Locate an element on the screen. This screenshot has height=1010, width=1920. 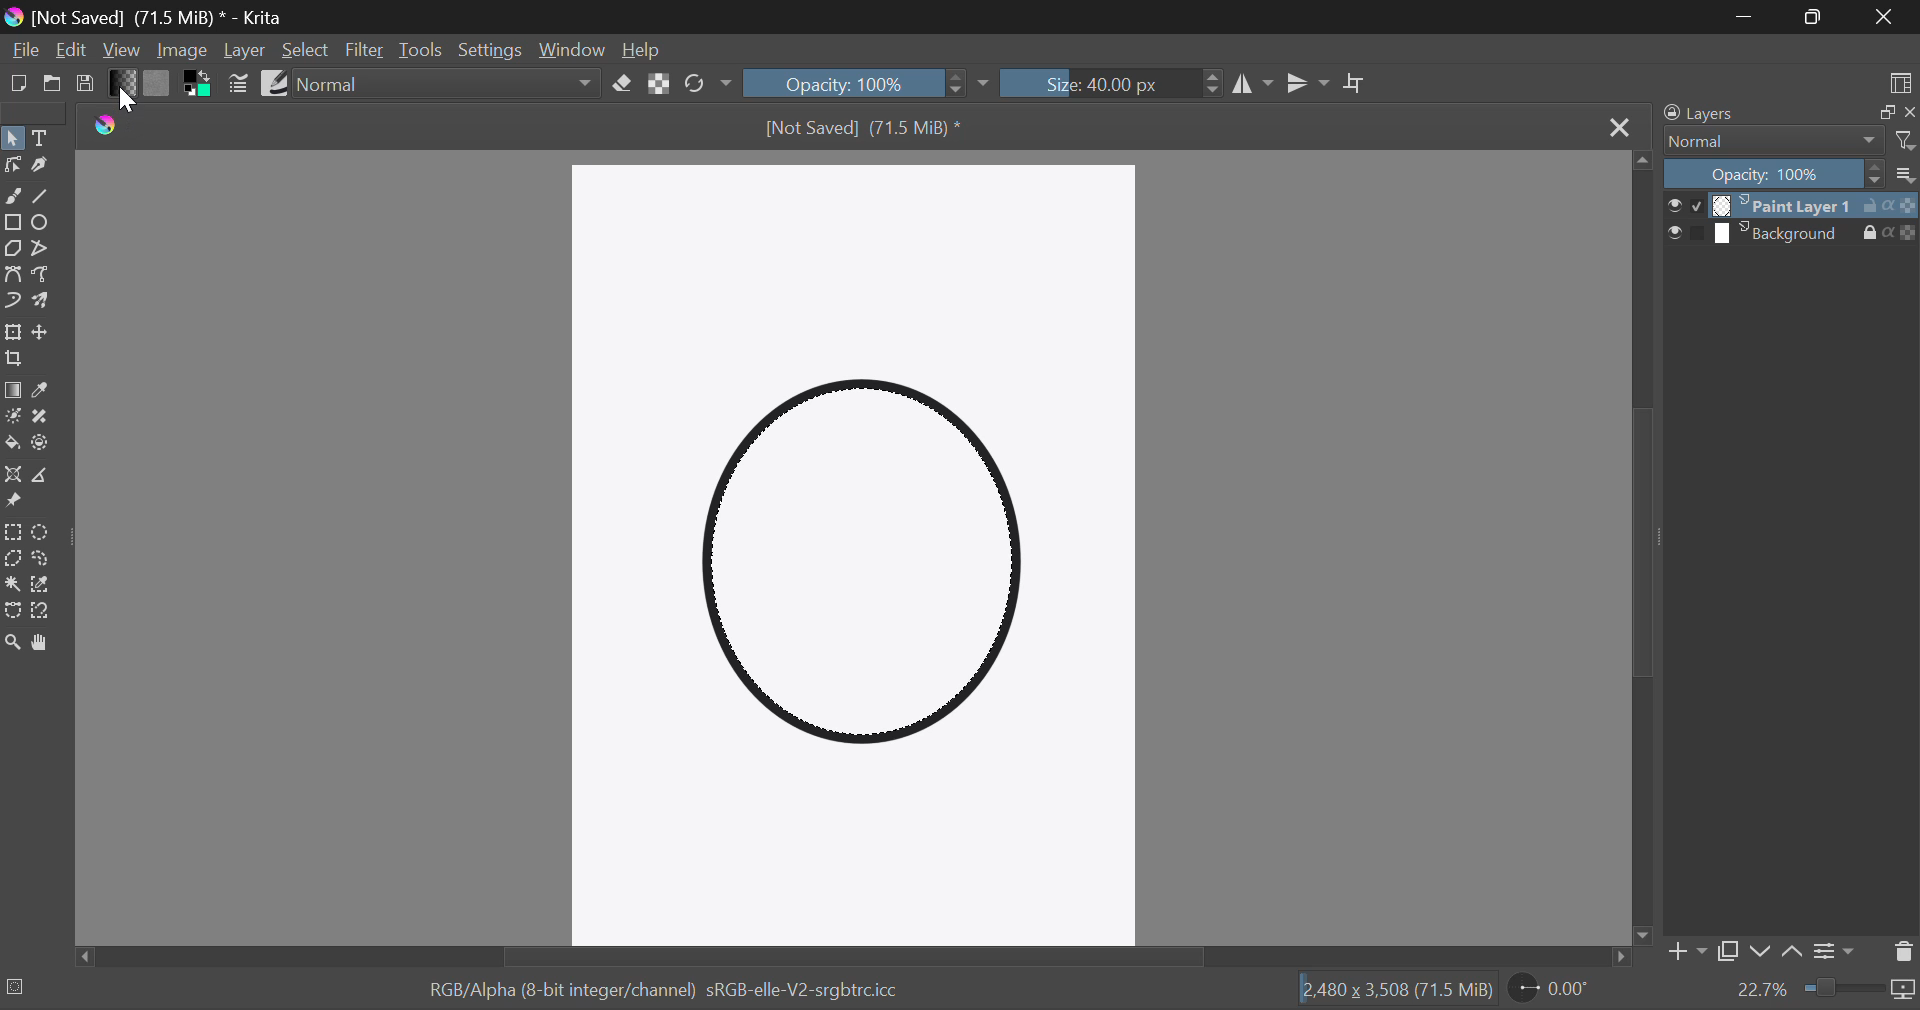
Edit is located at coordinates (70, 48).